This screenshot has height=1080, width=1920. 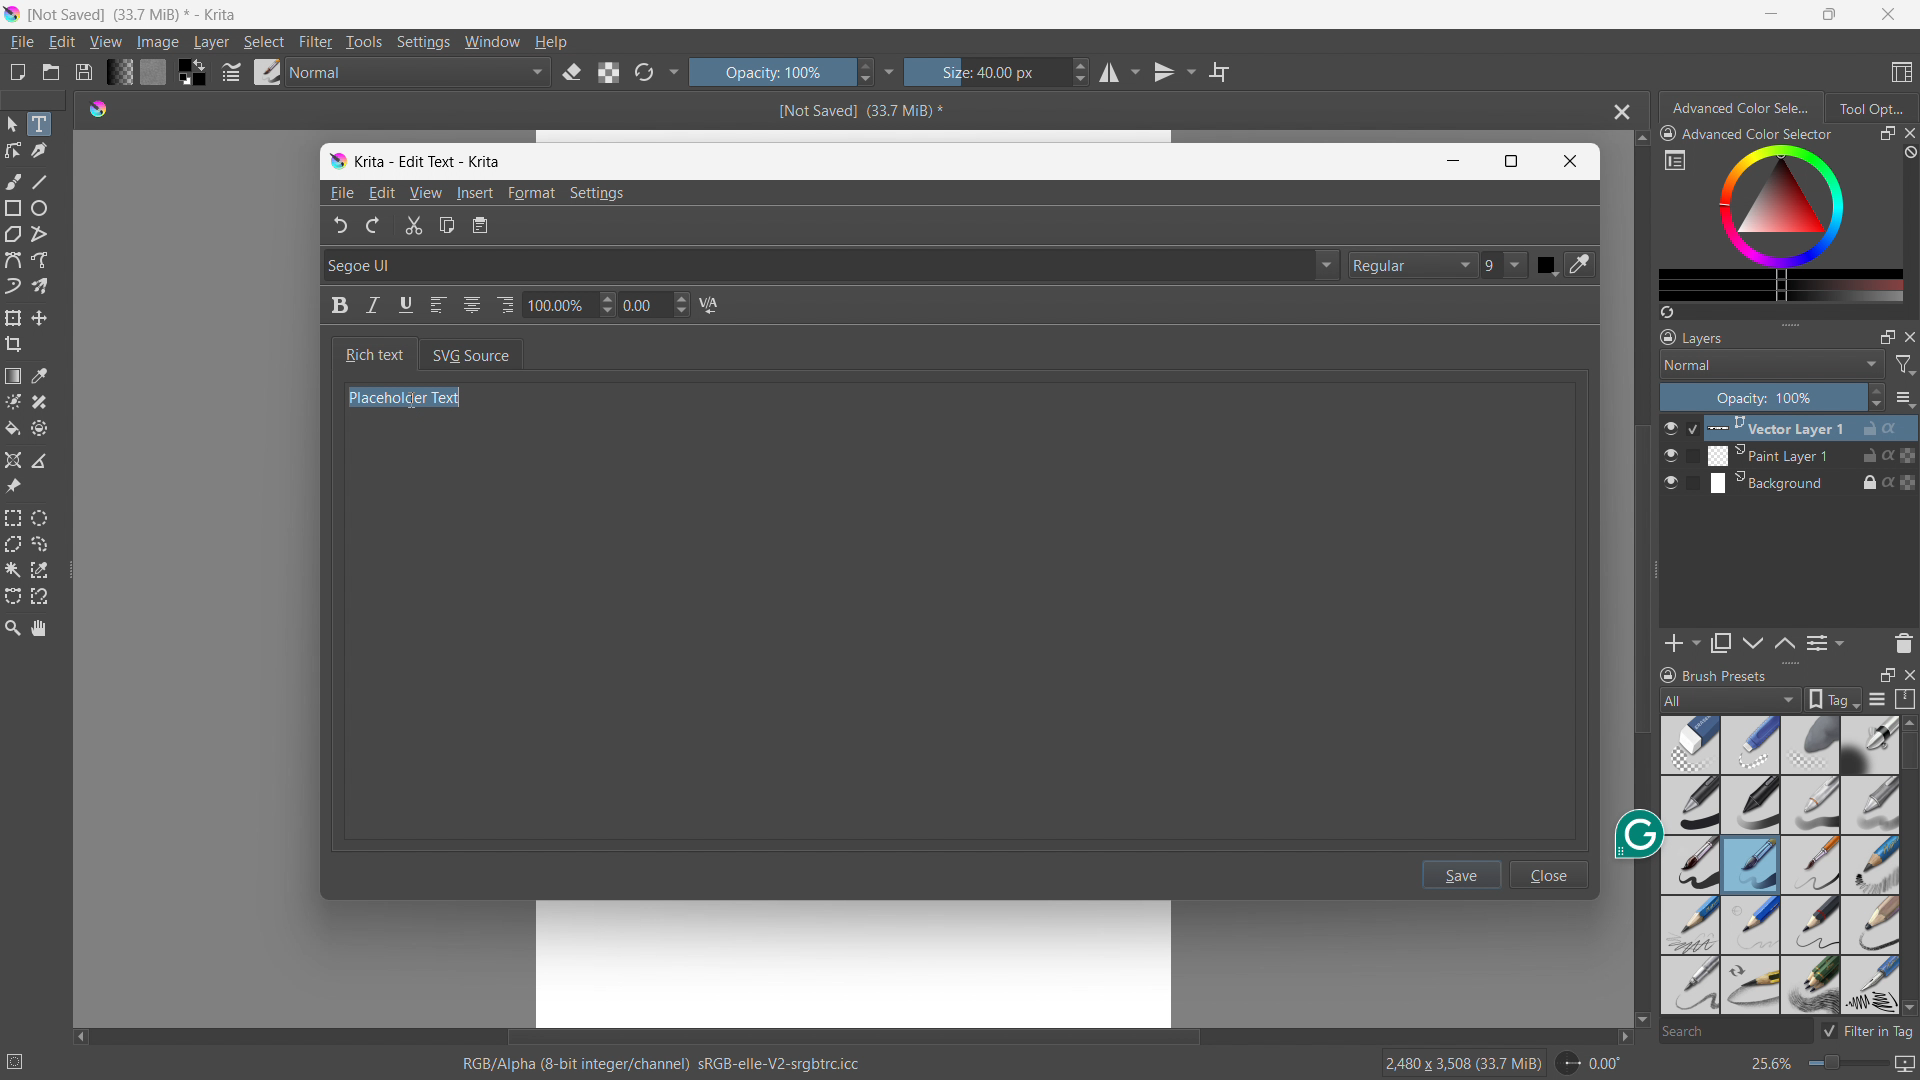 I want to click on opacity control, so click(x=1772, y=397).